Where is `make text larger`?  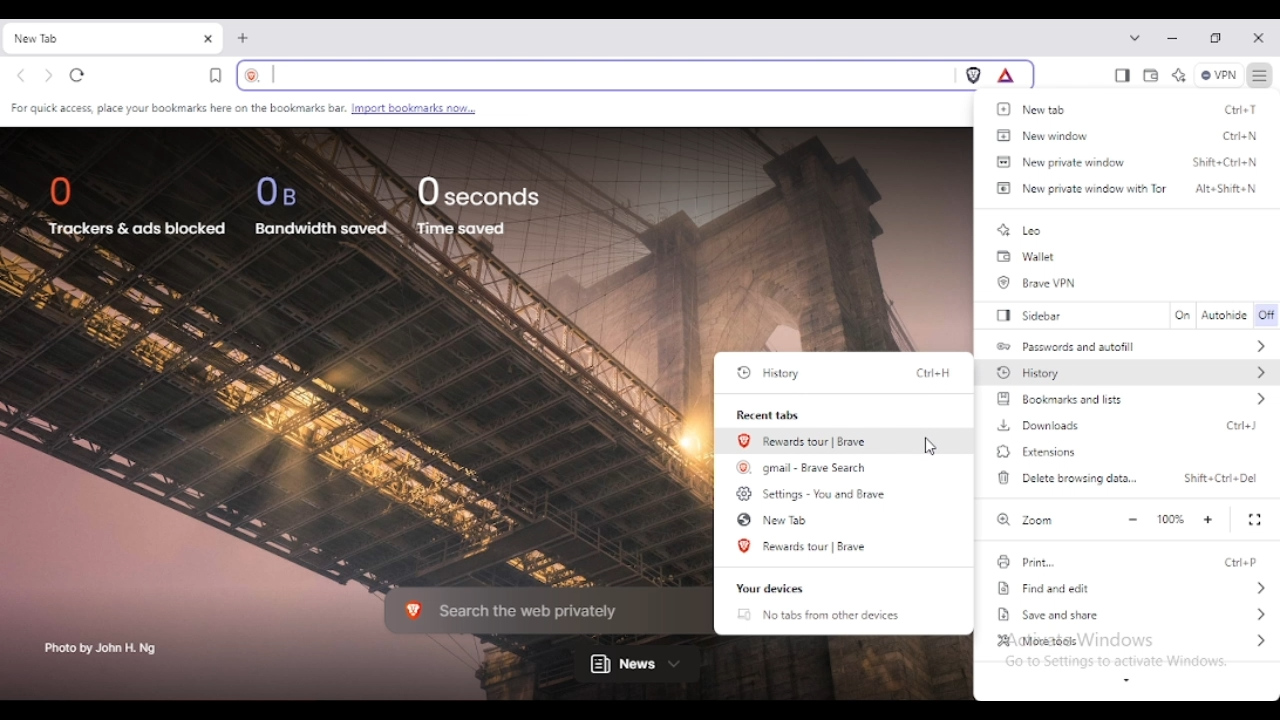
make text larger is located at coordinates (1209, 520).